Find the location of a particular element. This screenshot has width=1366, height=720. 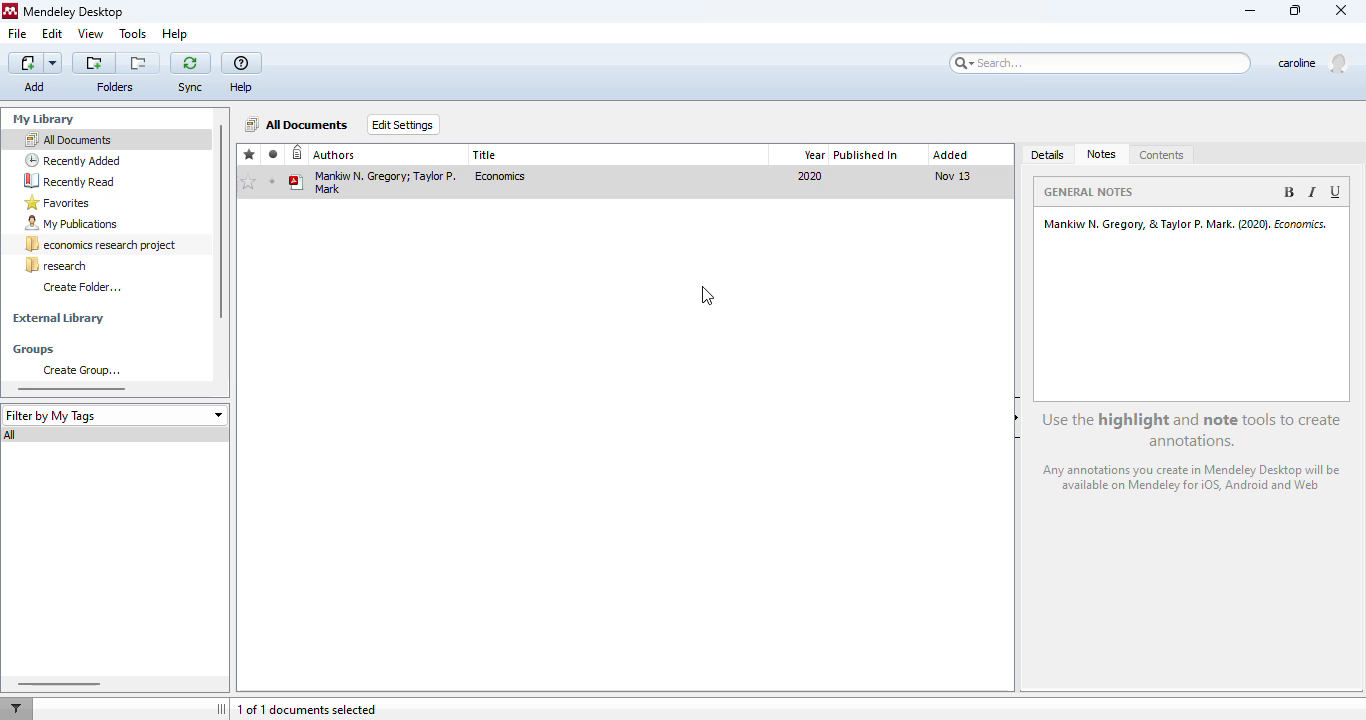

title is located at coordinates (486, 155).